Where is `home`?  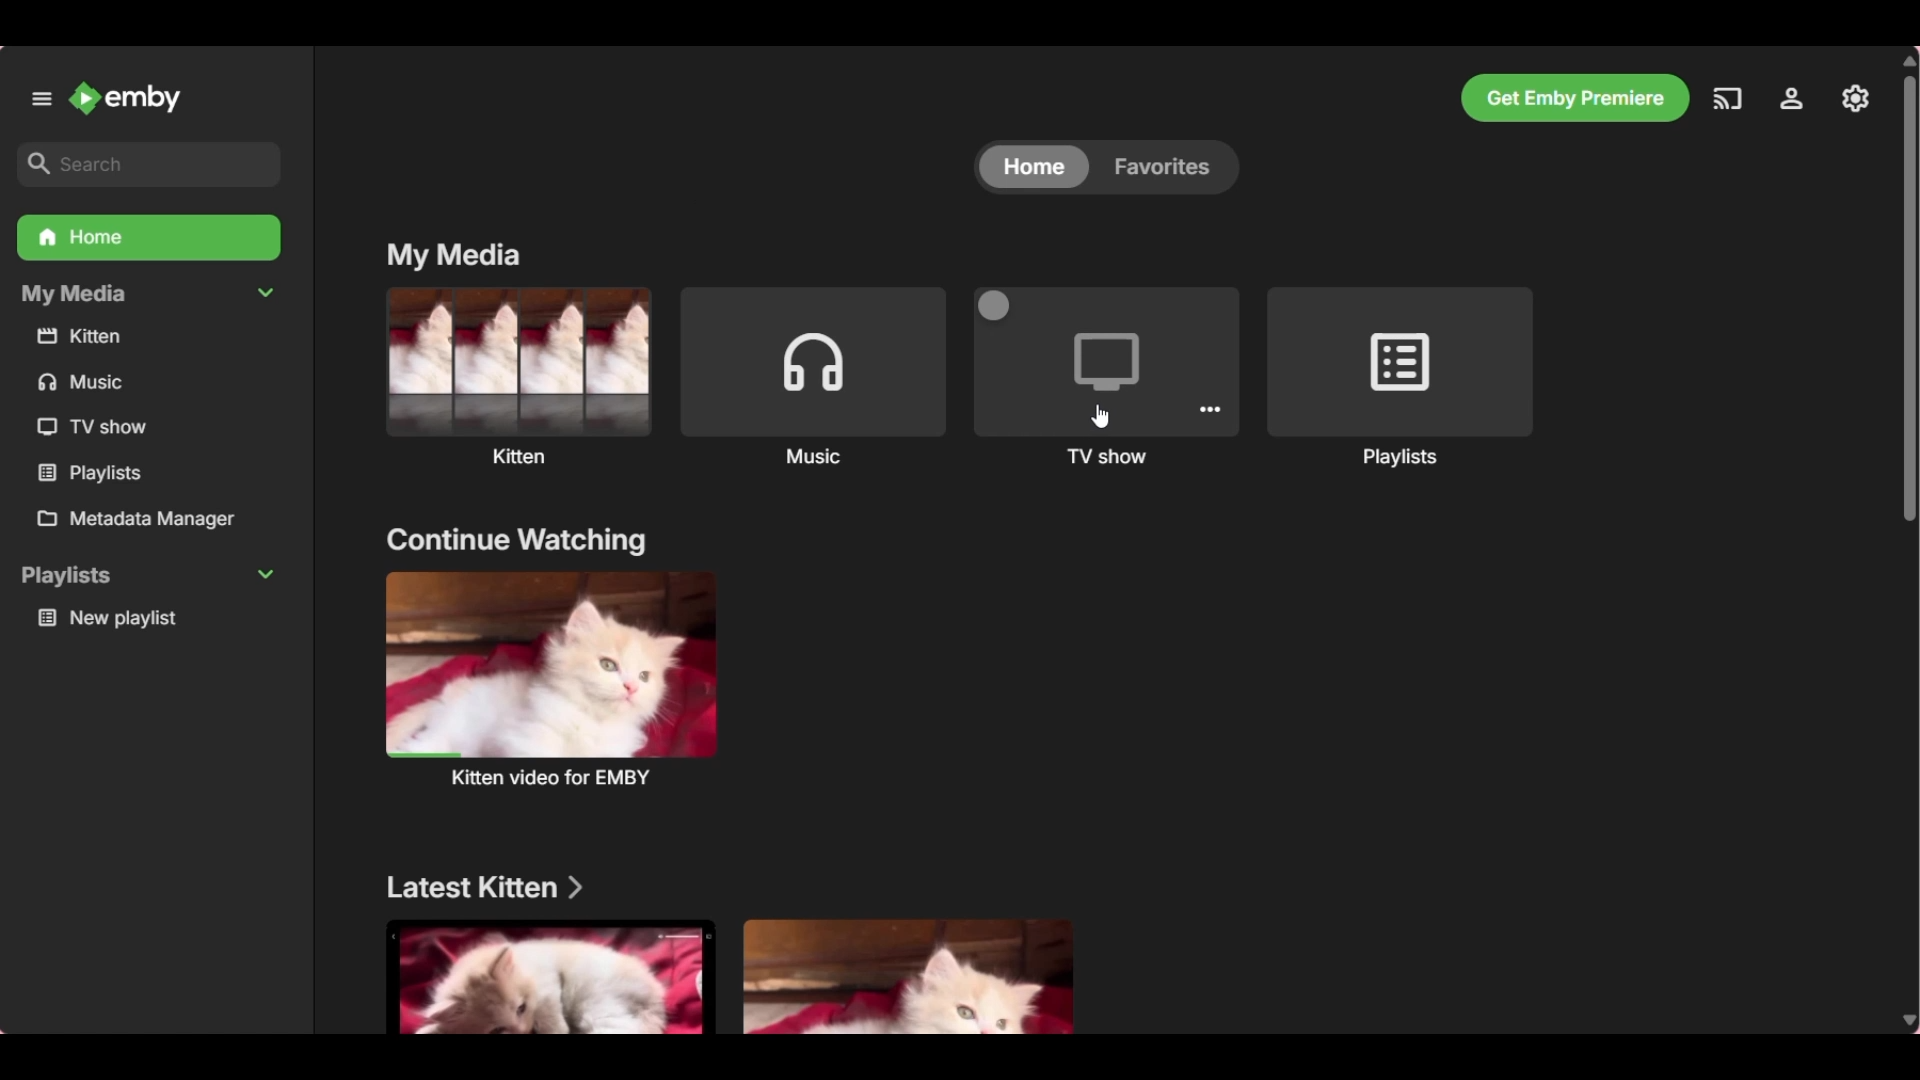 home is located at coordinates (1038, 168).